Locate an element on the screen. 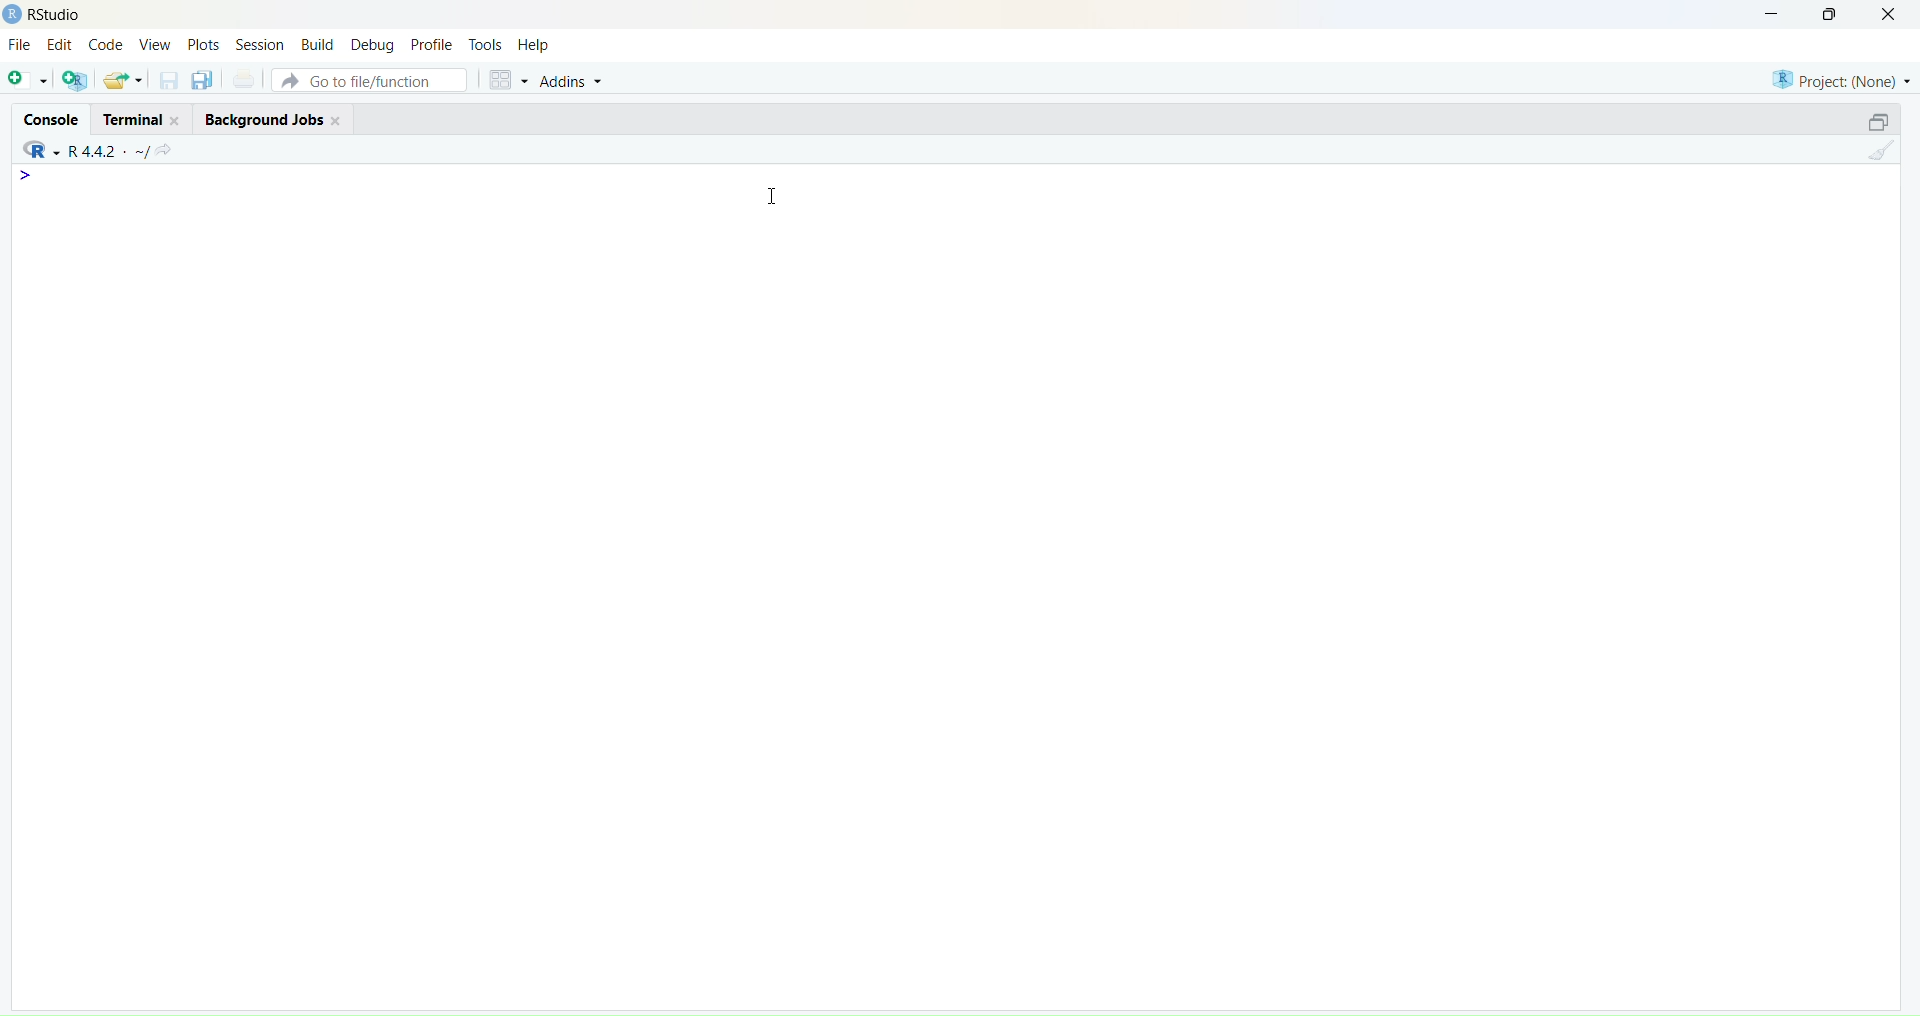 Image resolution: width=1920 pixels, height=1016 pixels. print is located at coordinates (244, 82).